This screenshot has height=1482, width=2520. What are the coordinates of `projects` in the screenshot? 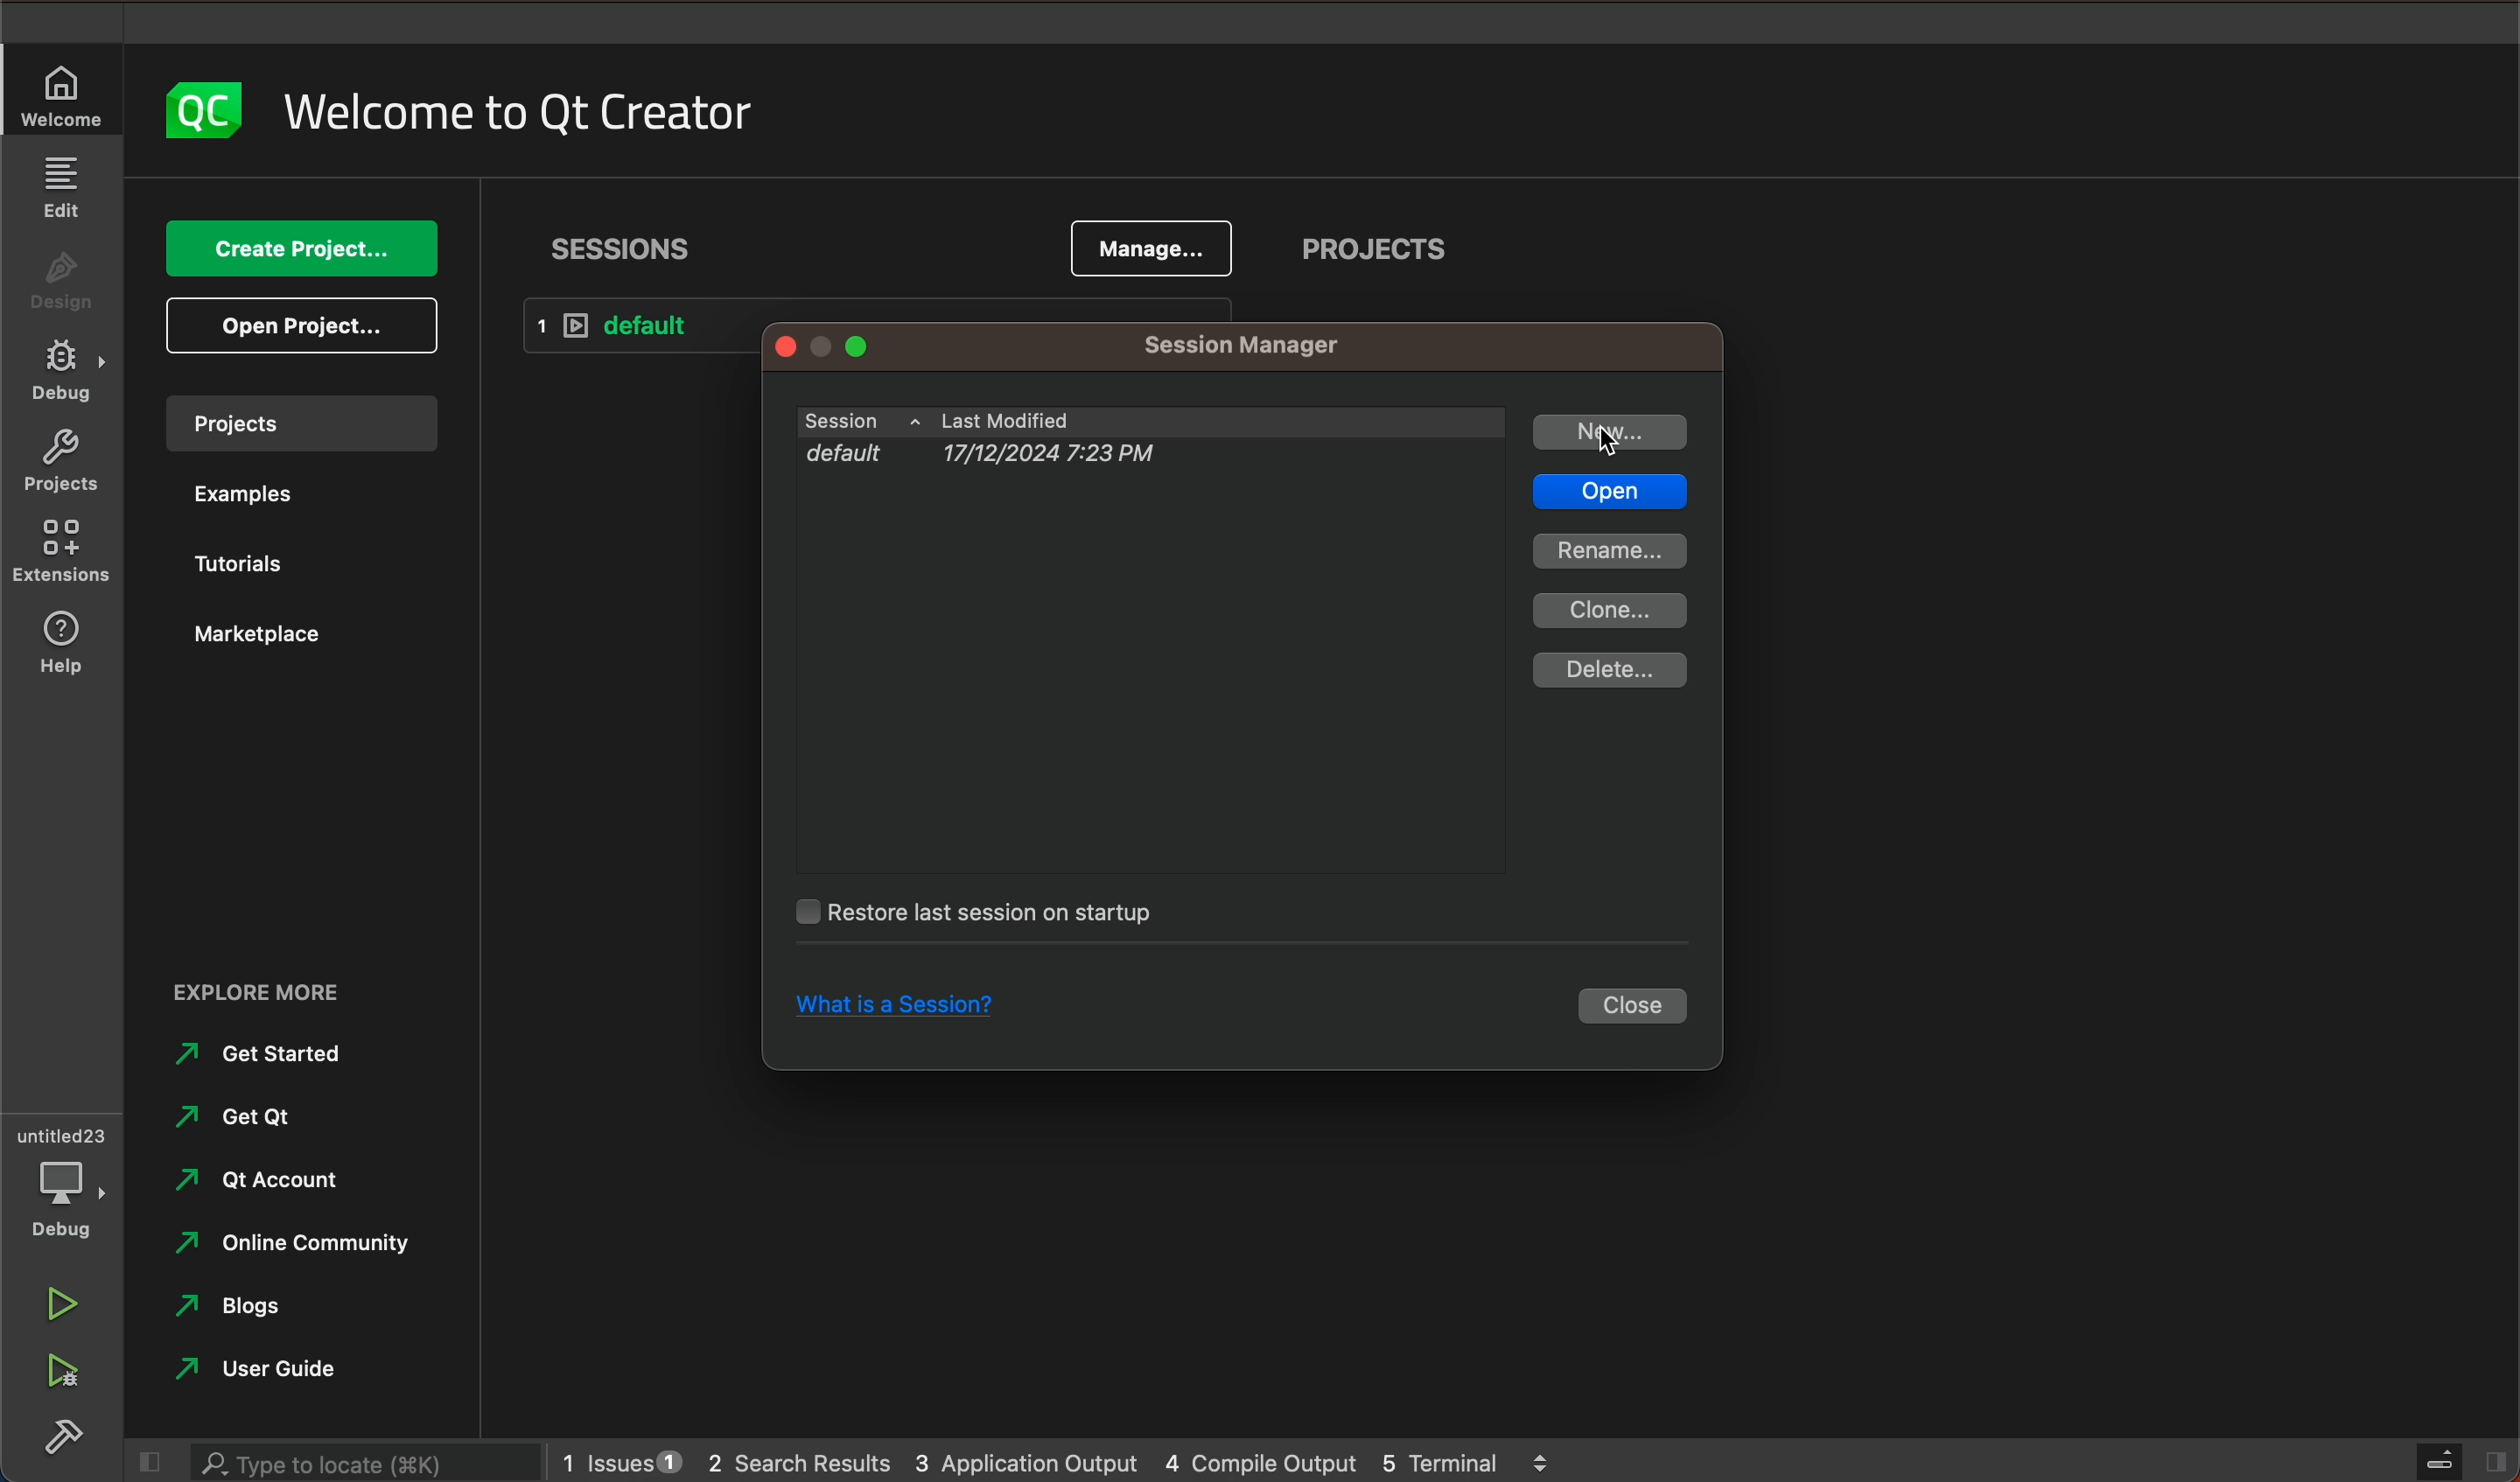 It's located at (1377, 255).